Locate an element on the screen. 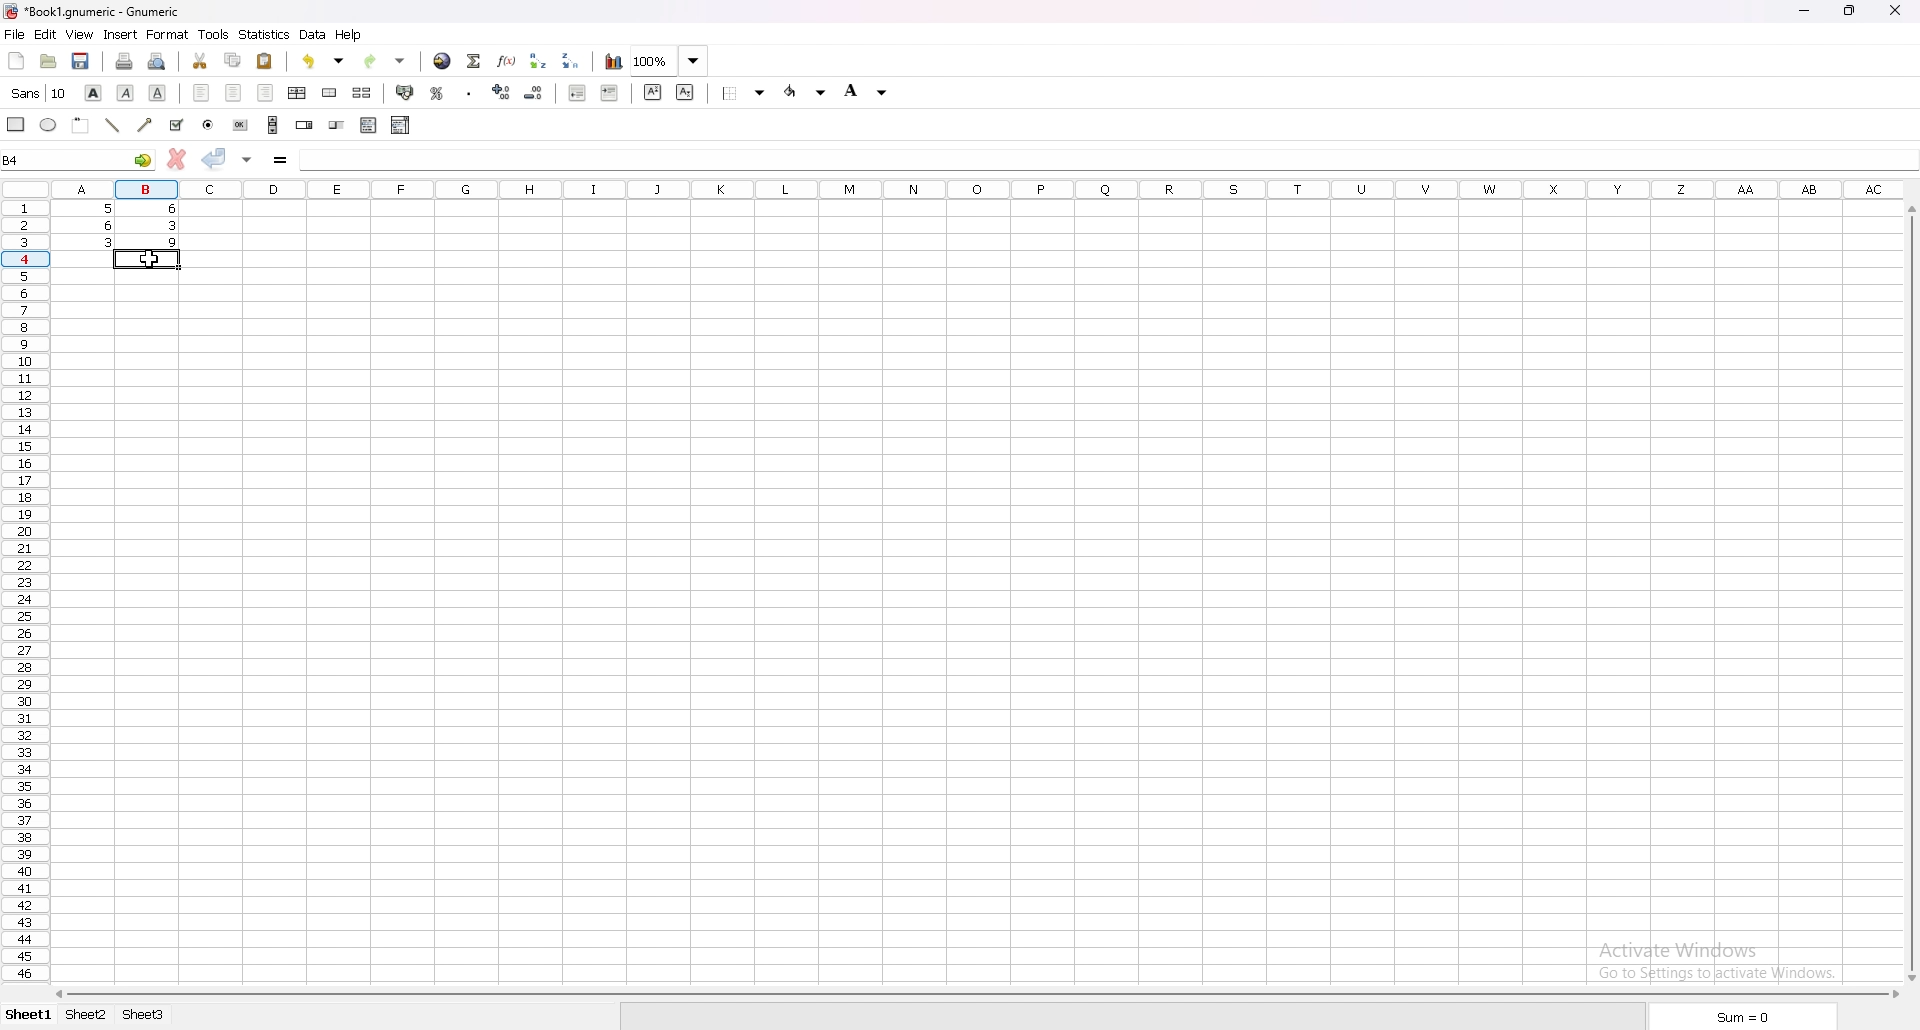 The height and width of the screenshot is (1030, 1920). increase decimal is located at coordinates (501, 91).